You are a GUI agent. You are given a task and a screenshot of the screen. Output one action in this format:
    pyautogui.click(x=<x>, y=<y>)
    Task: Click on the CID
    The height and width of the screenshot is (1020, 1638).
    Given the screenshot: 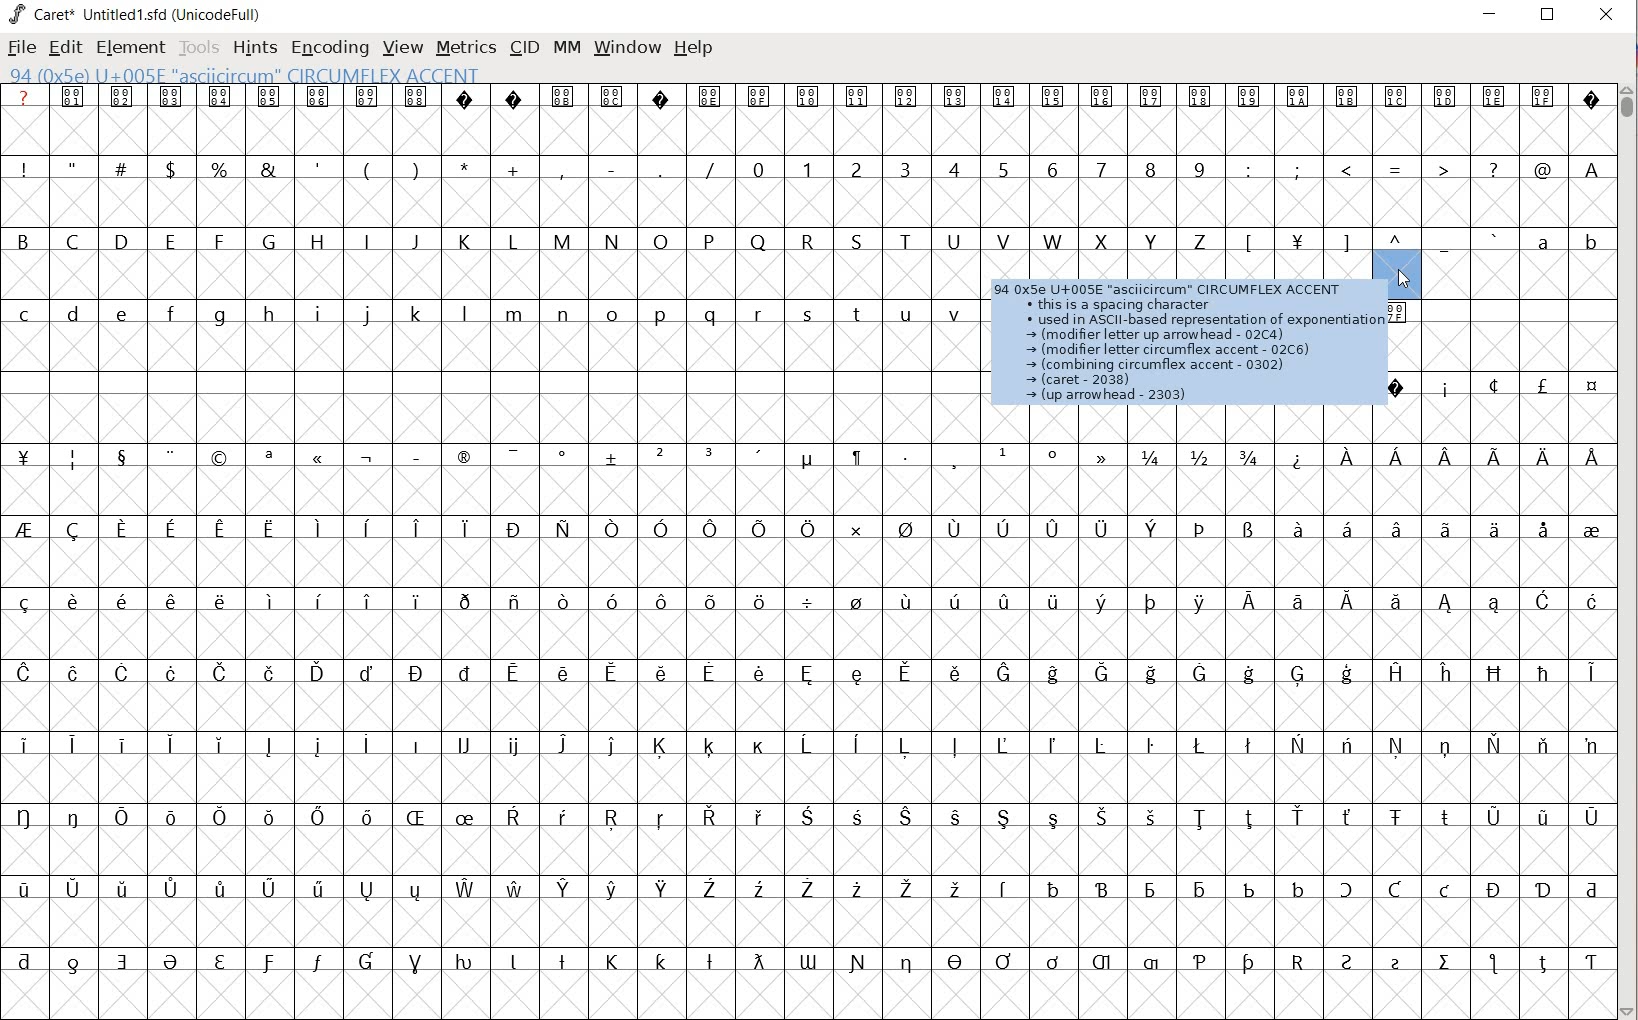 What is the action you would take?
    pyautogui.click(x=523, y=47)
    